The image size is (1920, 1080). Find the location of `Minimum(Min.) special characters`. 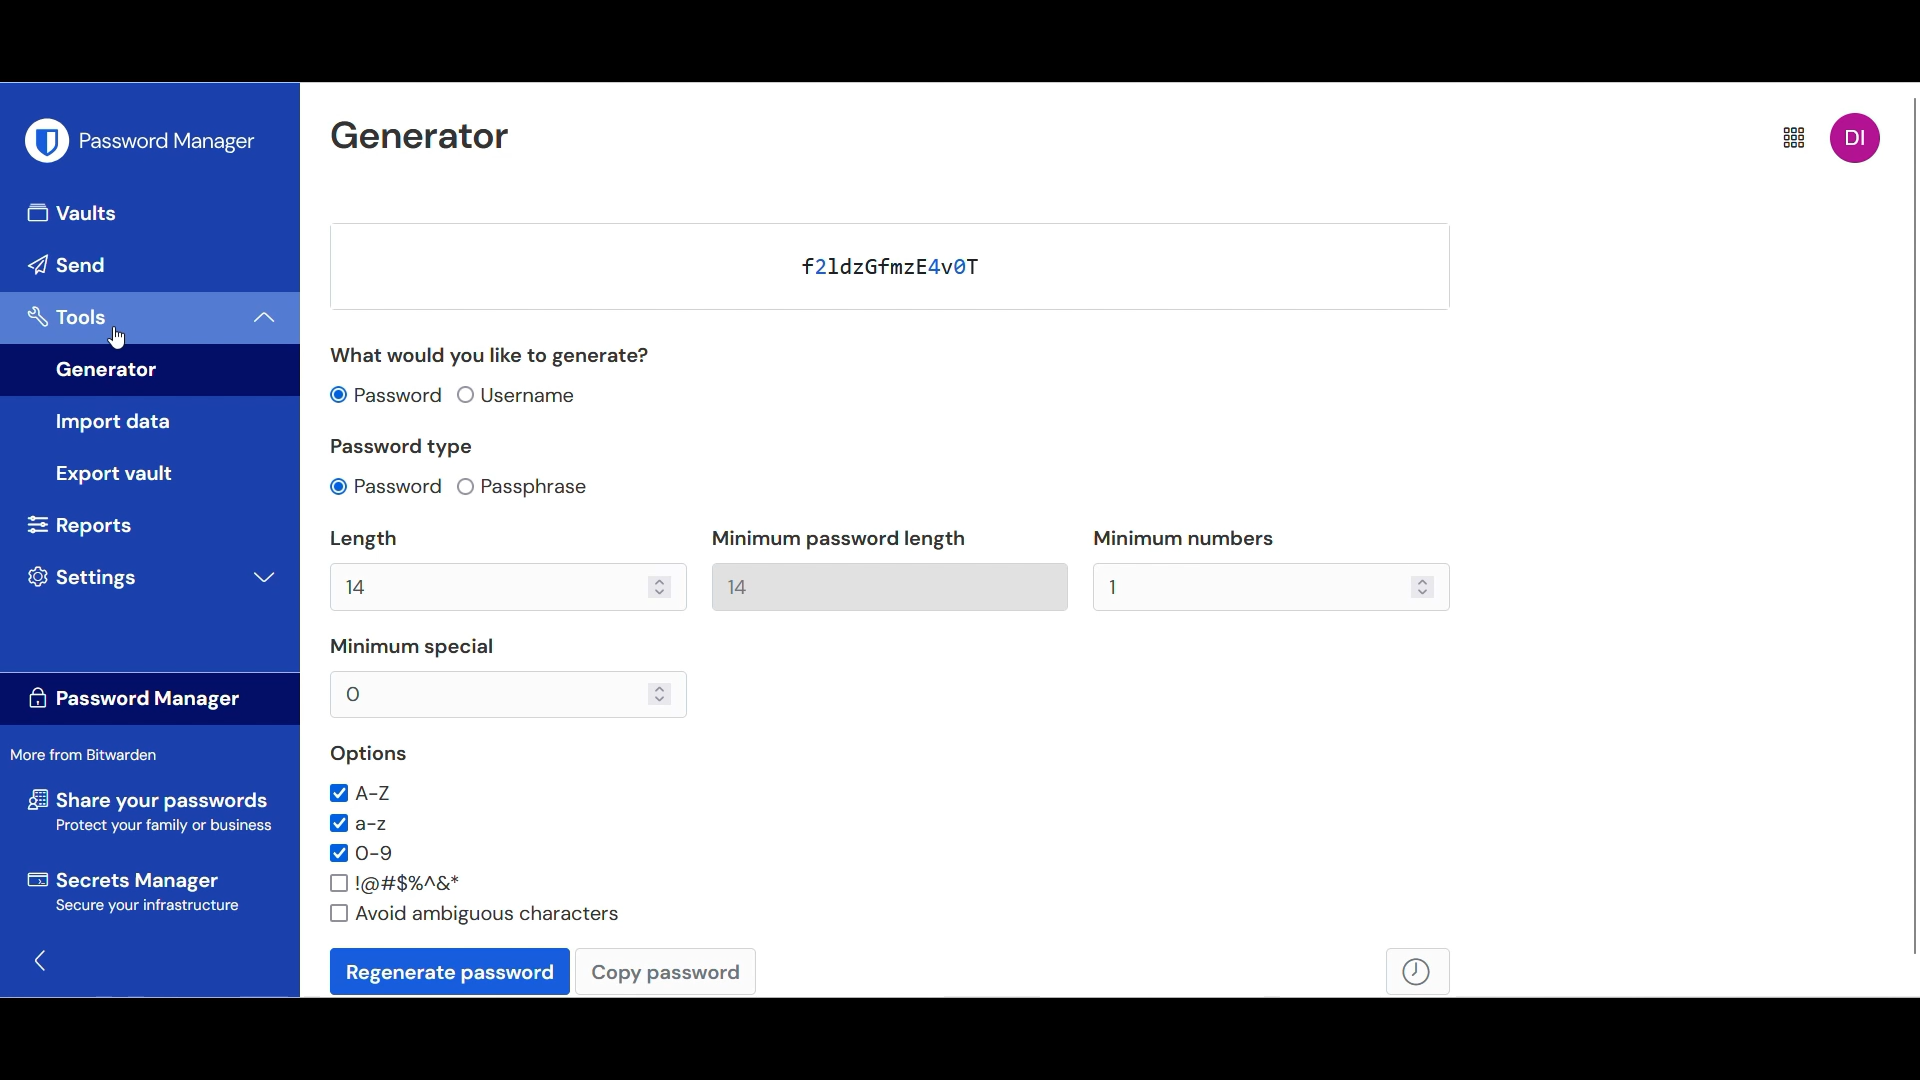

Minimum(Min.) special characters is located at coordinates (412, 647).